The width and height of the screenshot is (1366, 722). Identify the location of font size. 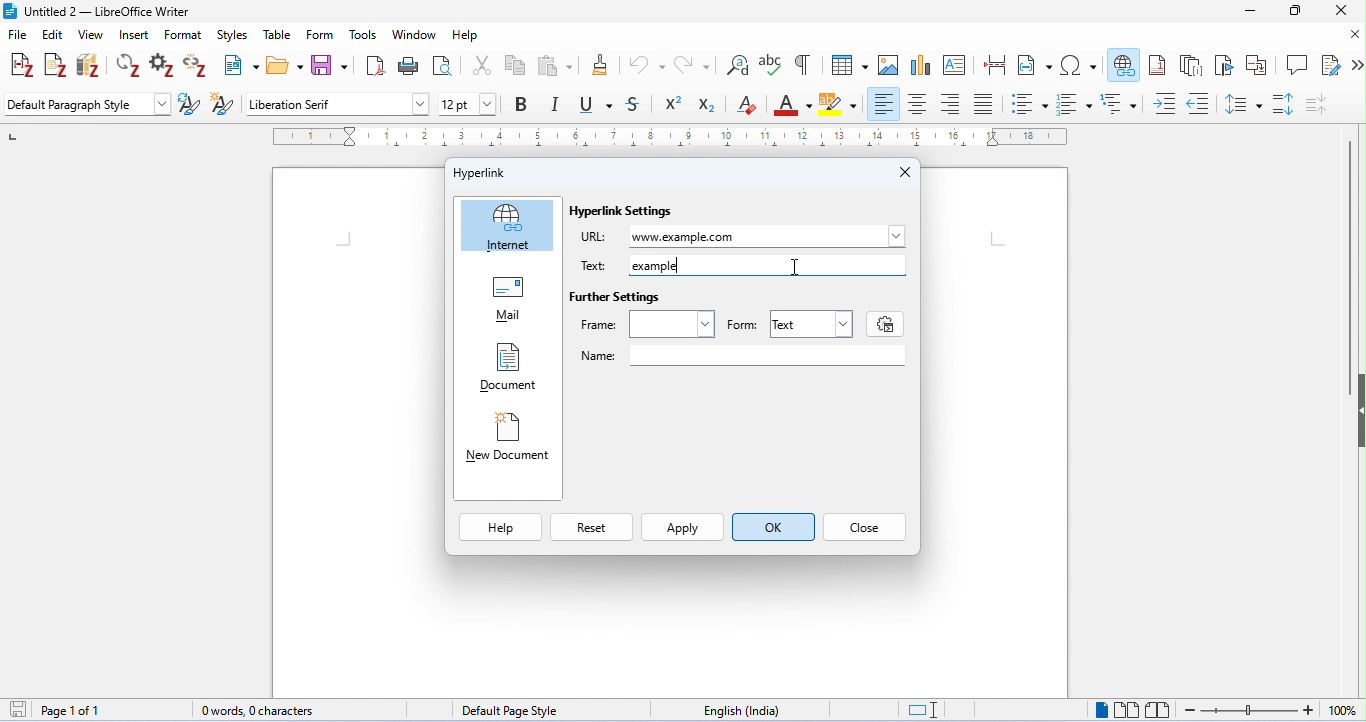
(472, 105).